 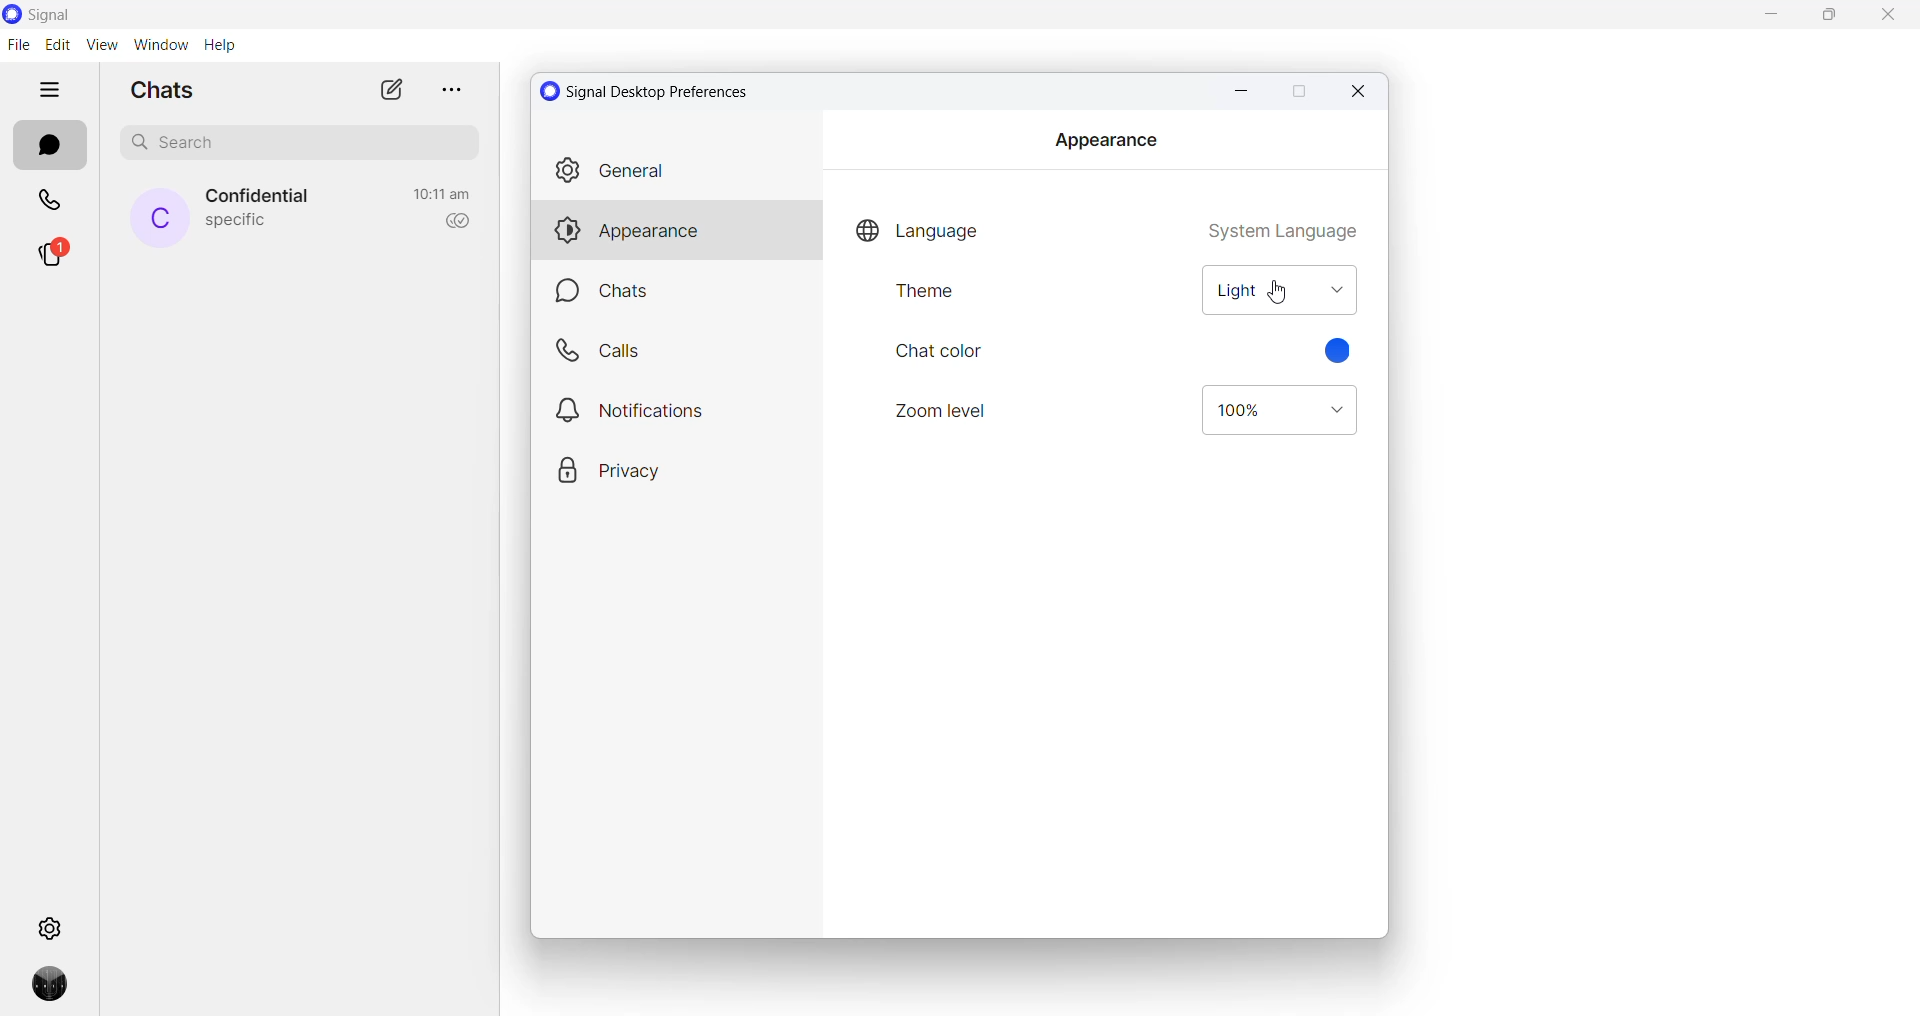 I want to click on desktop preferences heading, so click(x=650, y=91).